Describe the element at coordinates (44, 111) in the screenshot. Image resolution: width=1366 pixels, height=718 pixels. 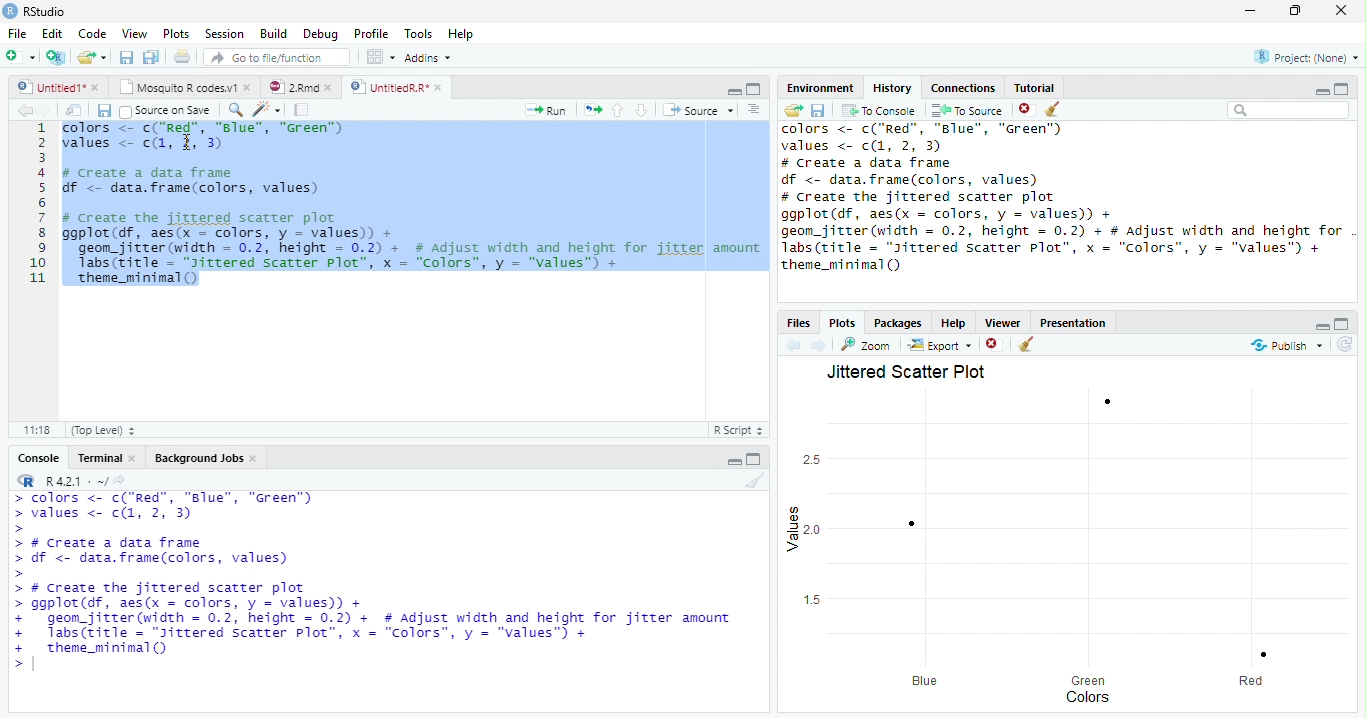
I see `Go forward to next source location` at that location.